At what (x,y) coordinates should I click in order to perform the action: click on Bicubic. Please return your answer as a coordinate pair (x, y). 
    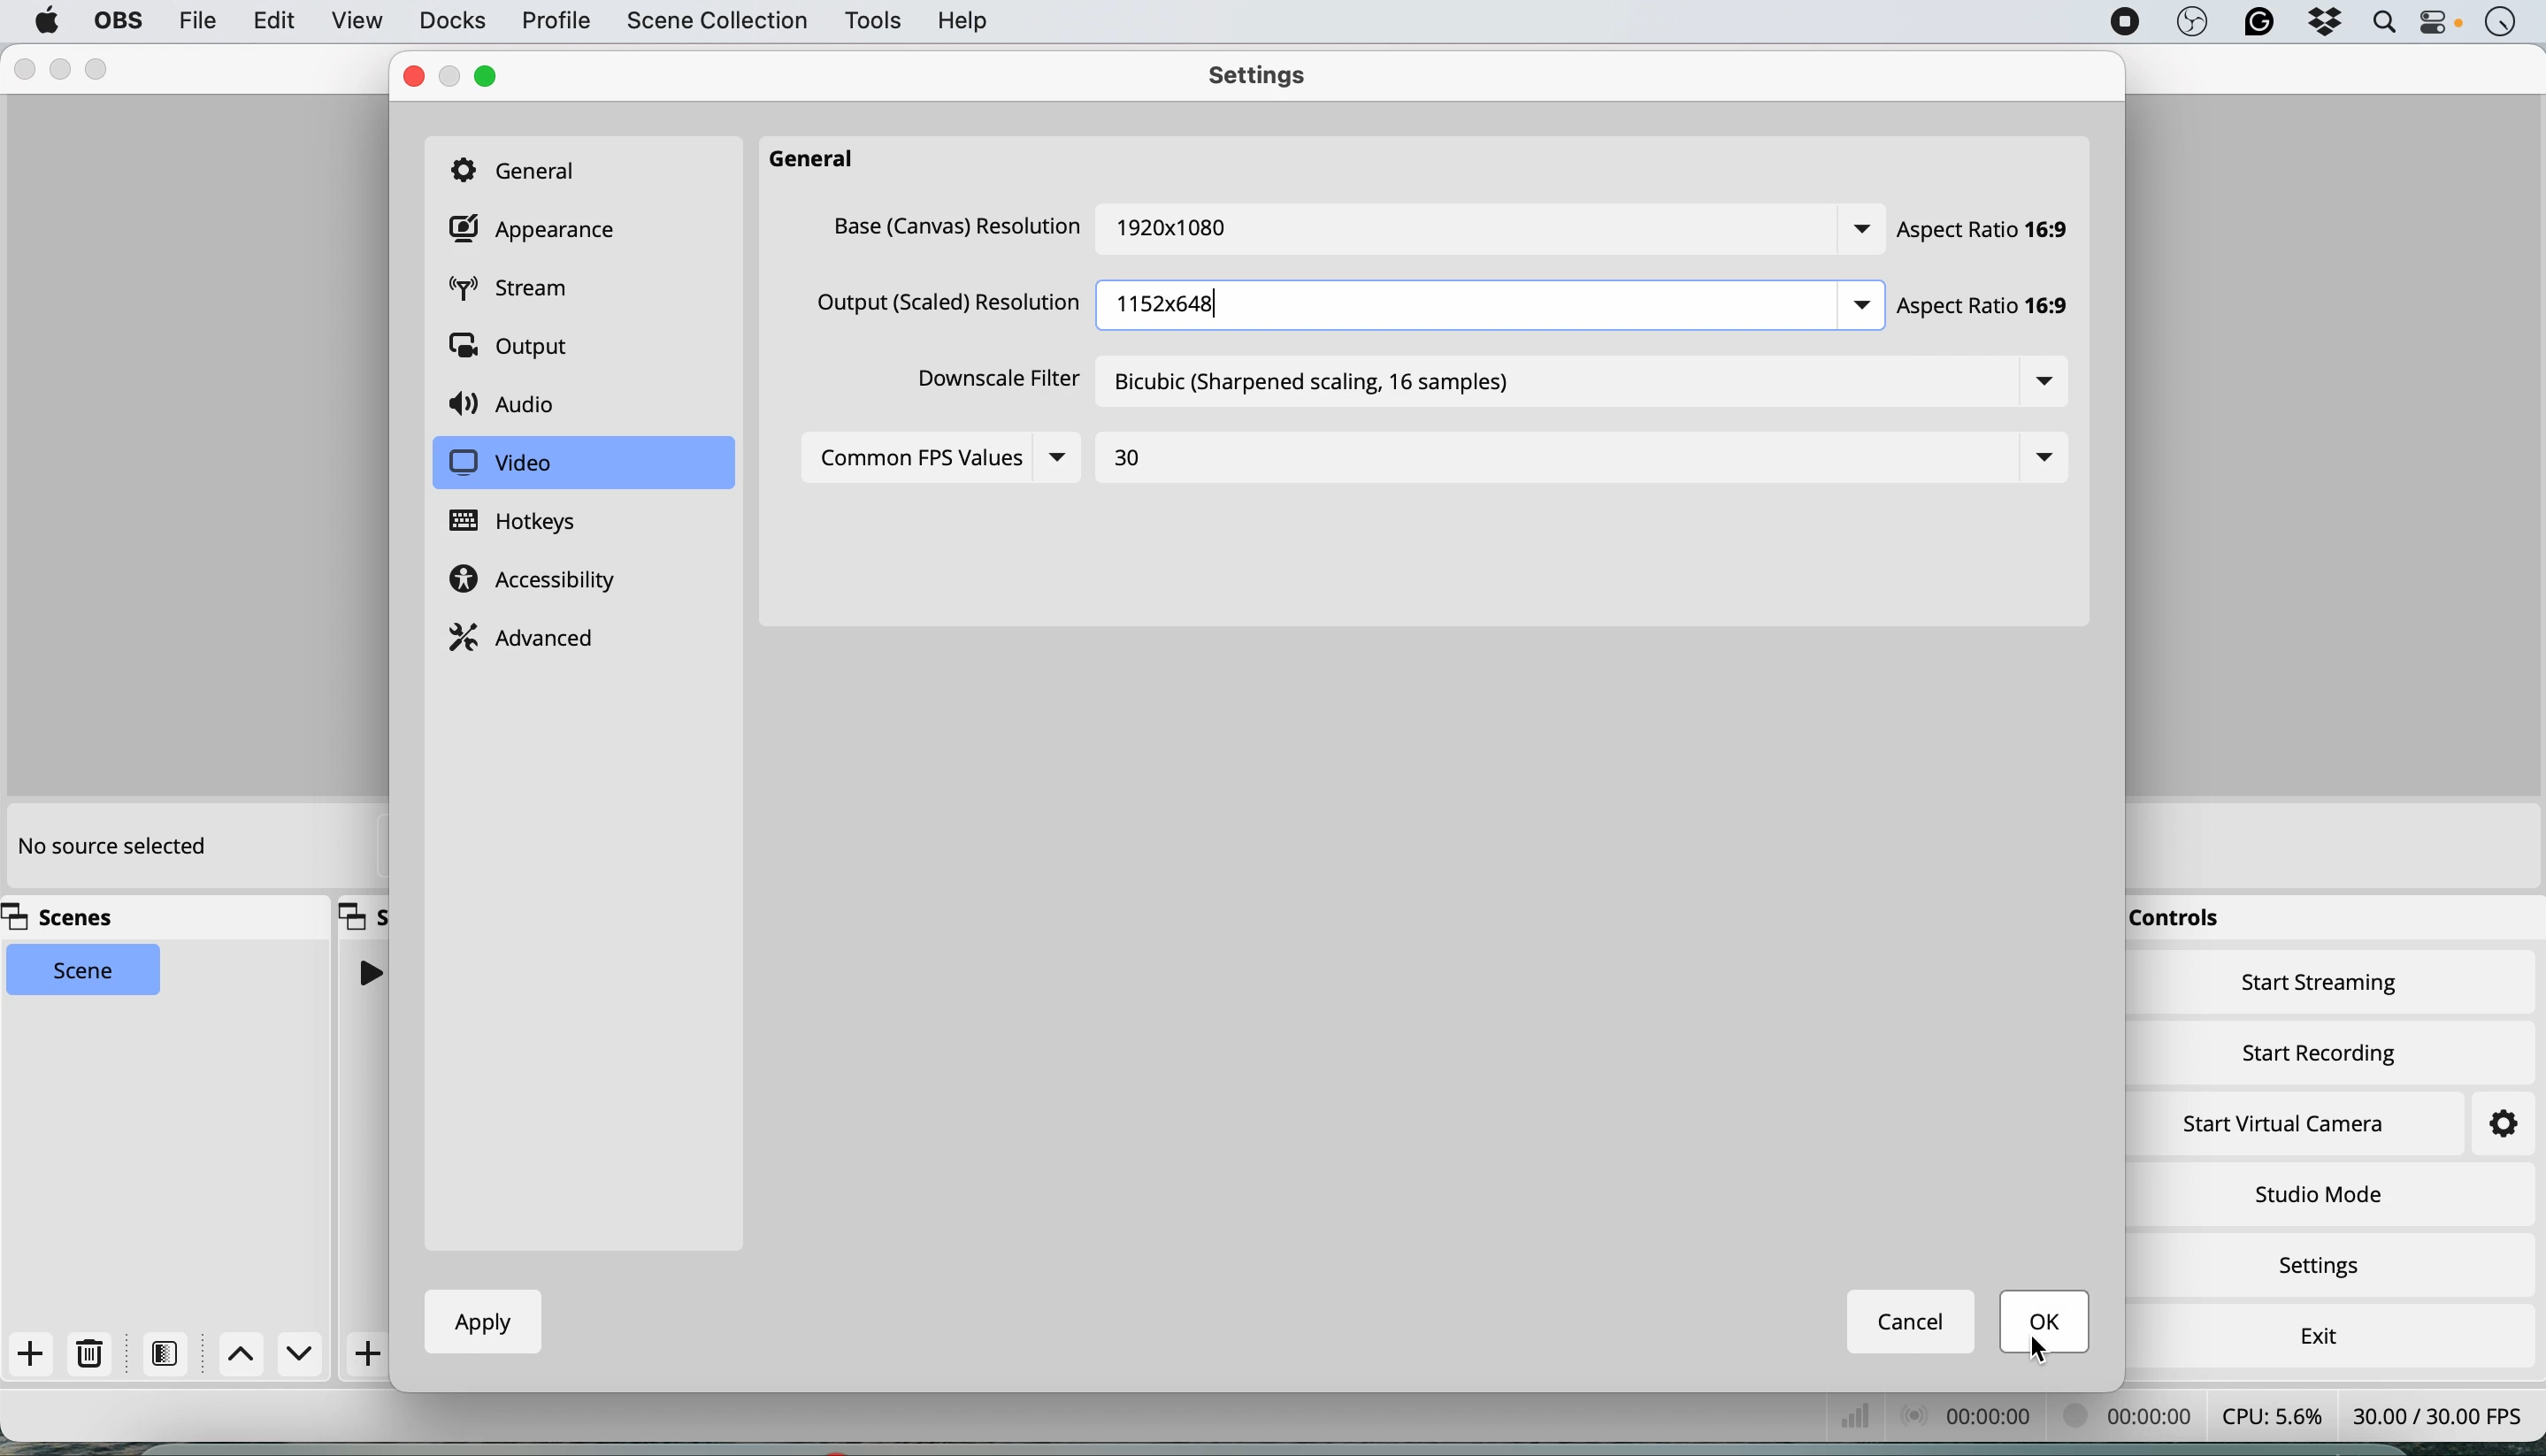
    Looking at the image, I should click on (1413, 382).